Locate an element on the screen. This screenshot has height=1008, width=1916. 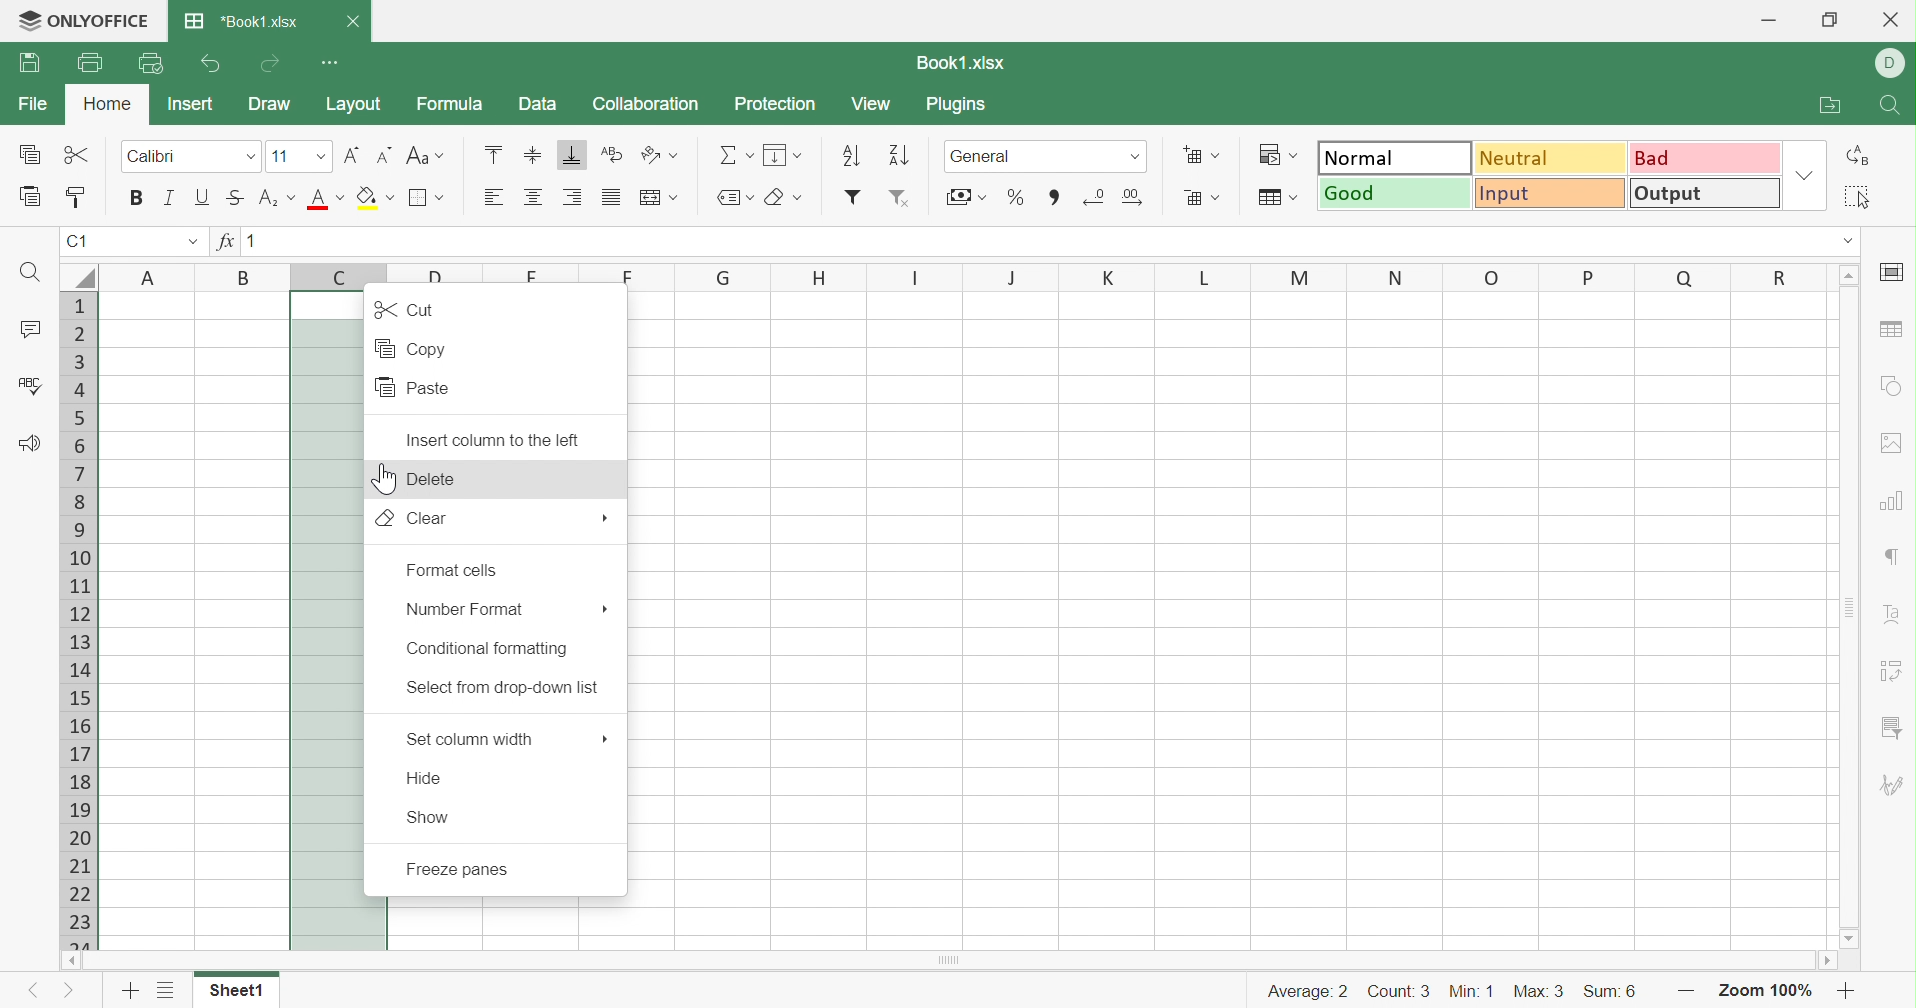
Sheet1 is located at coordinates (240, 995).